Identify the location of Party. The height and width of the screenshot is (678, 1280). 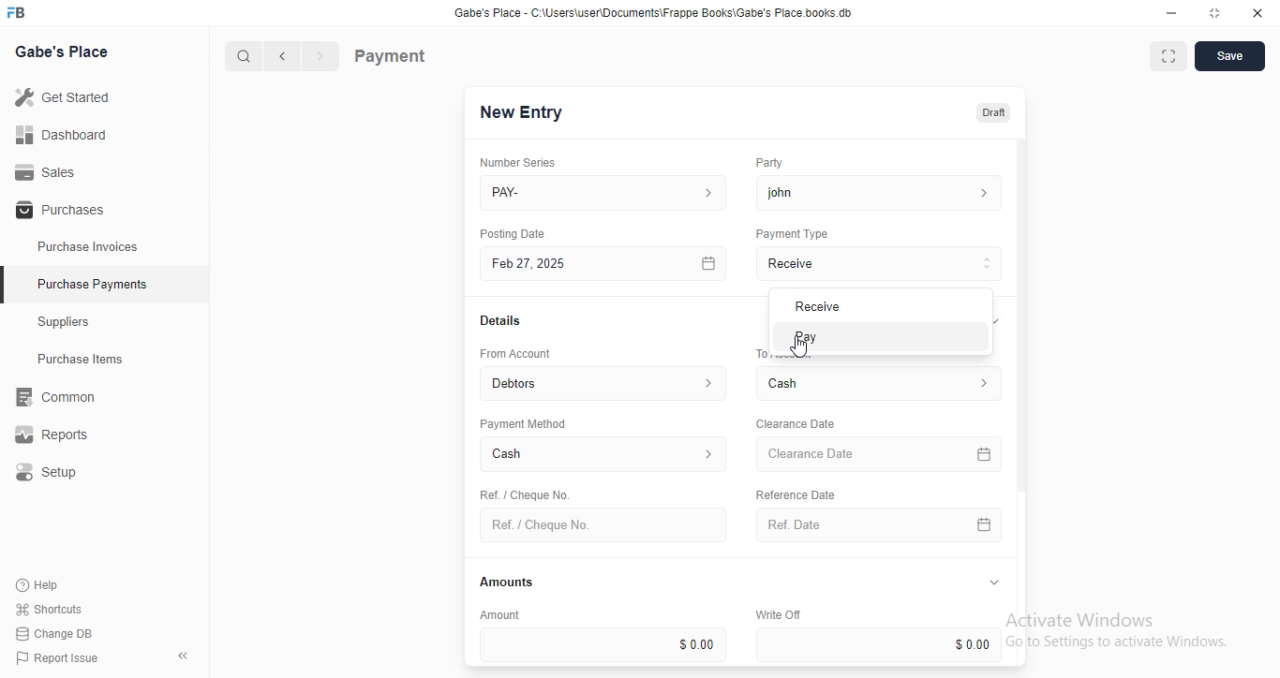
(767, 163).